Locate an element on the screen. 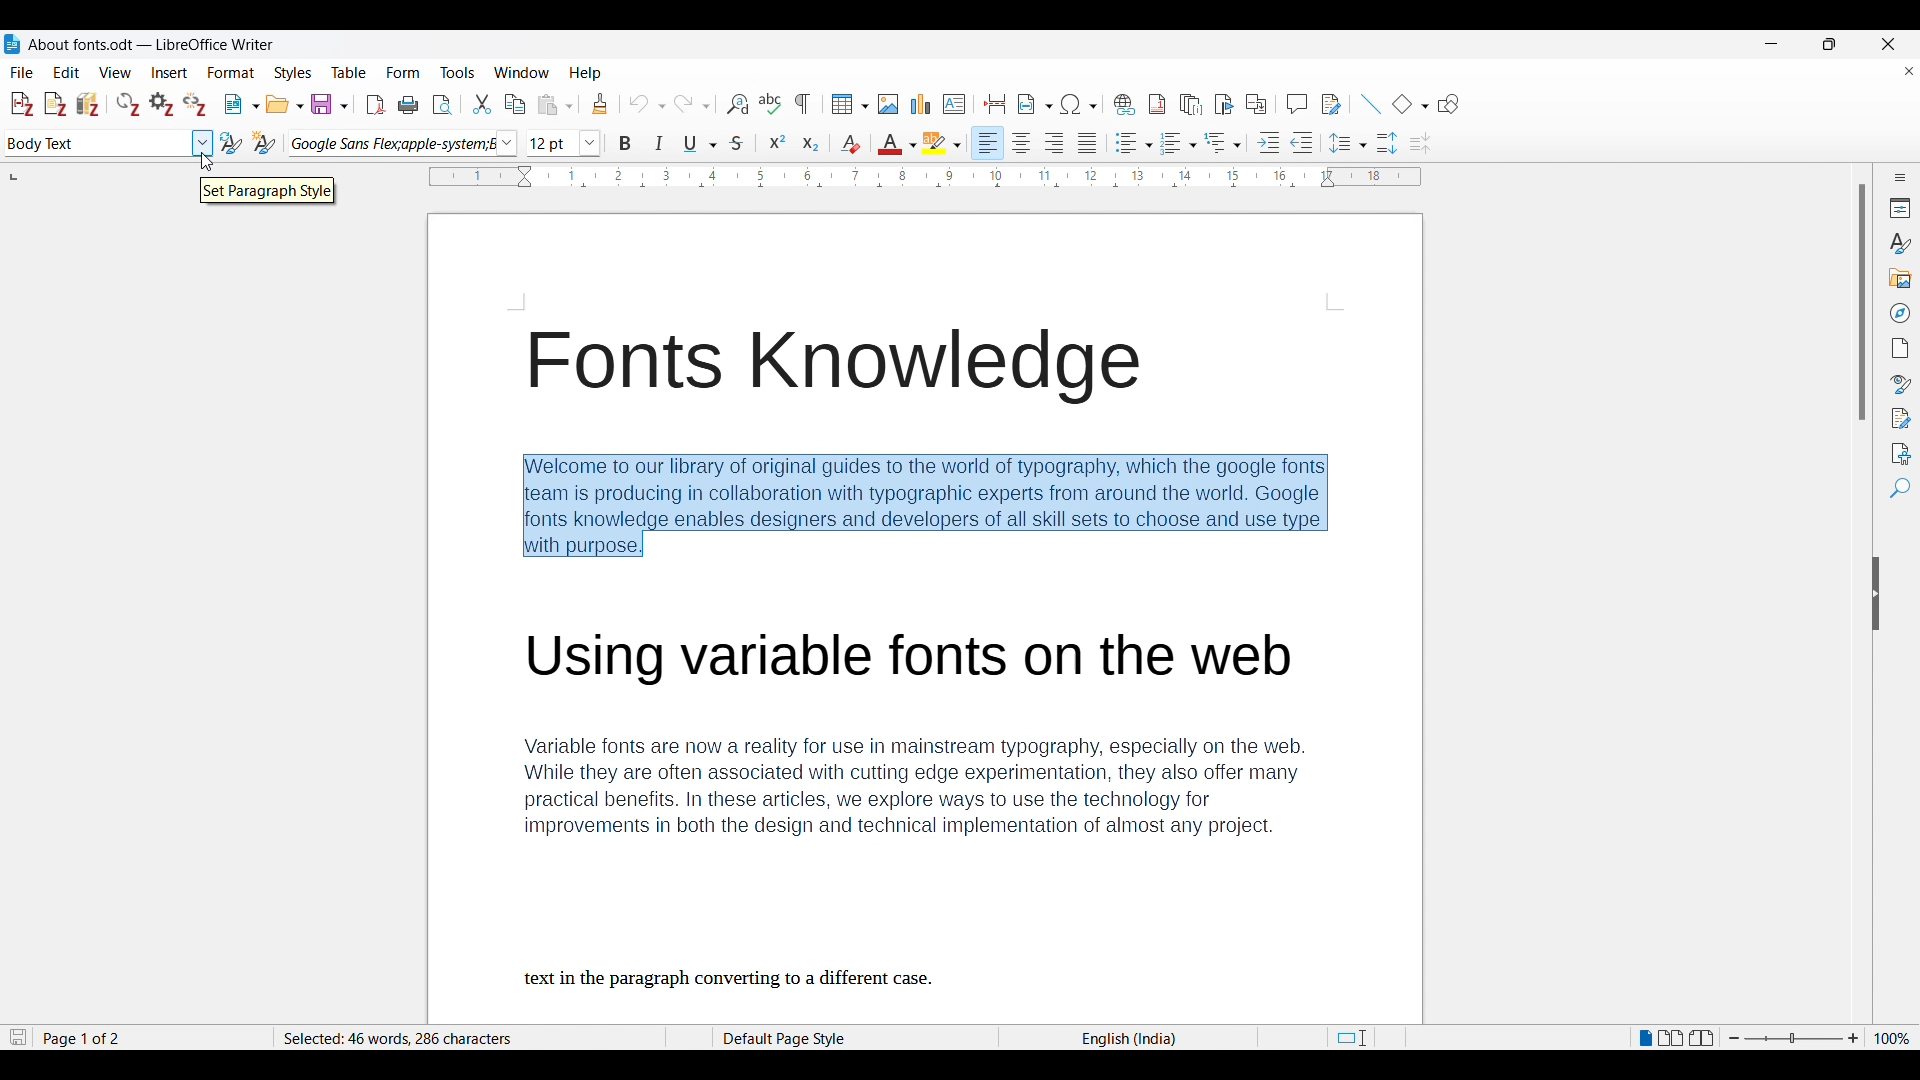  default page stye is located at coordinates (789, 1036).